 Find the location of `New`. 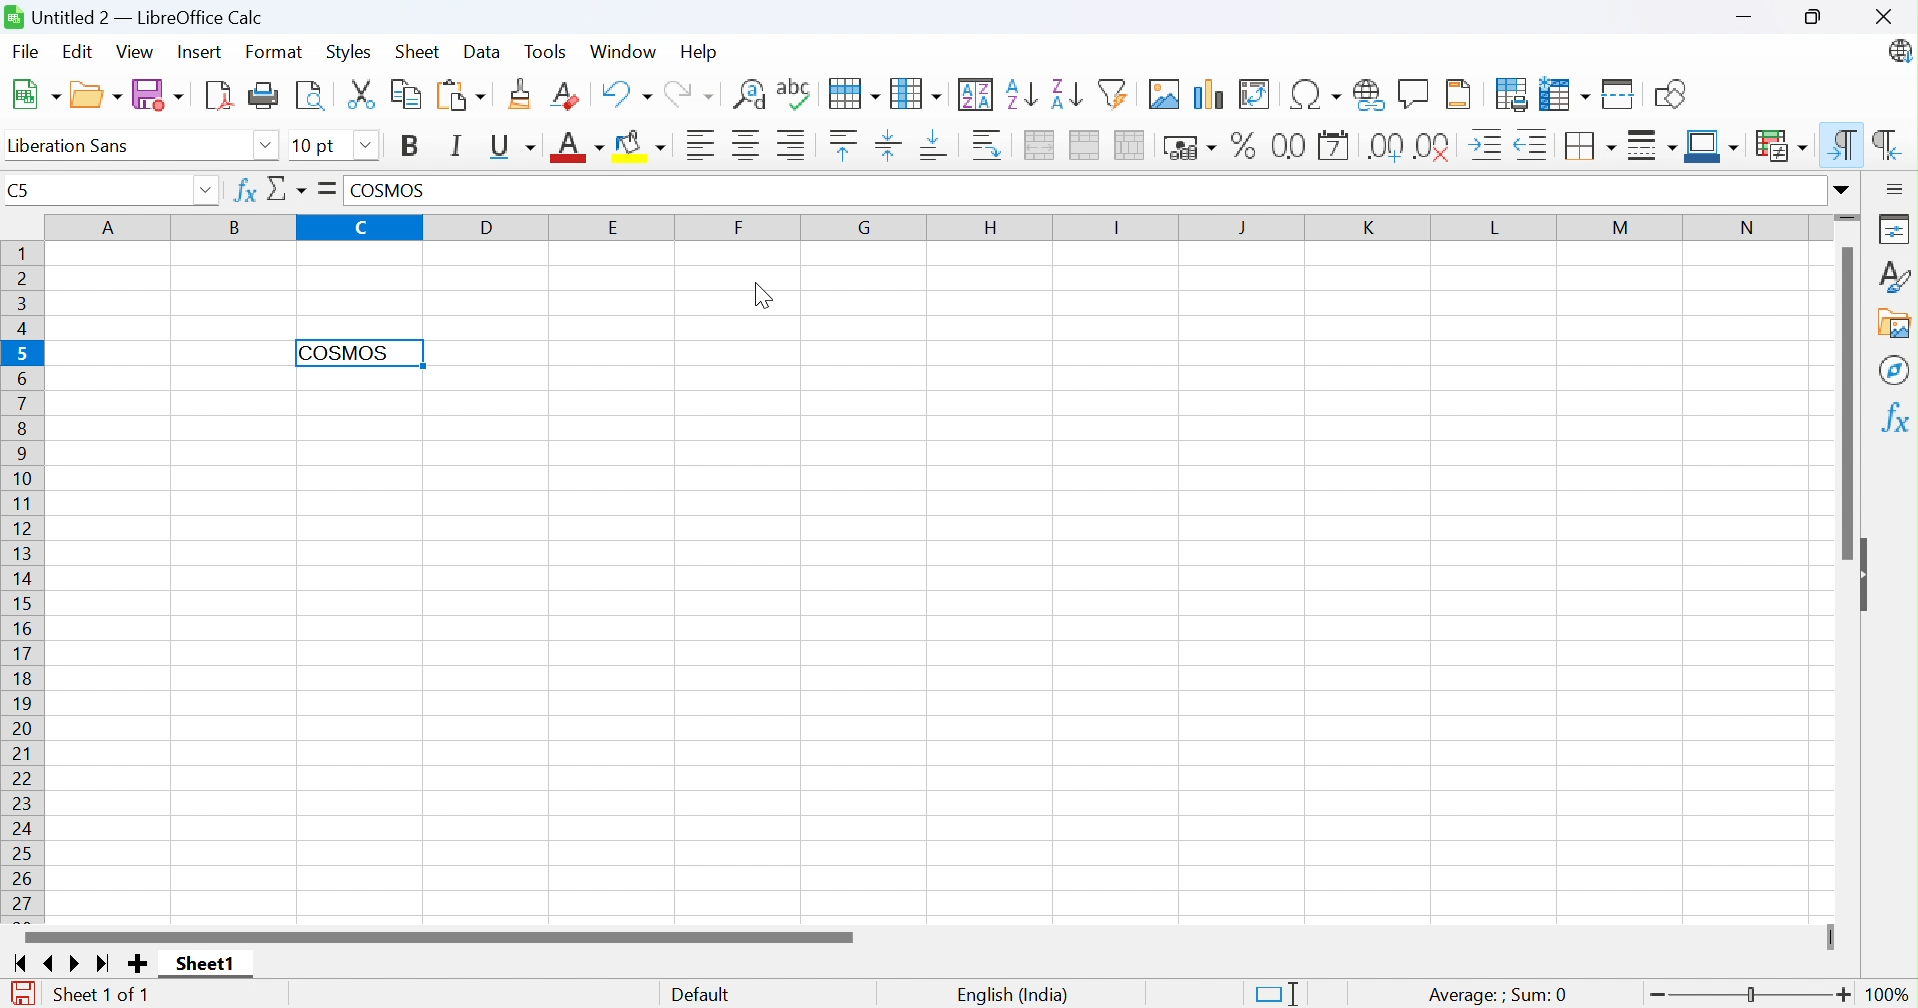

New is located at coordinates (35, 96).